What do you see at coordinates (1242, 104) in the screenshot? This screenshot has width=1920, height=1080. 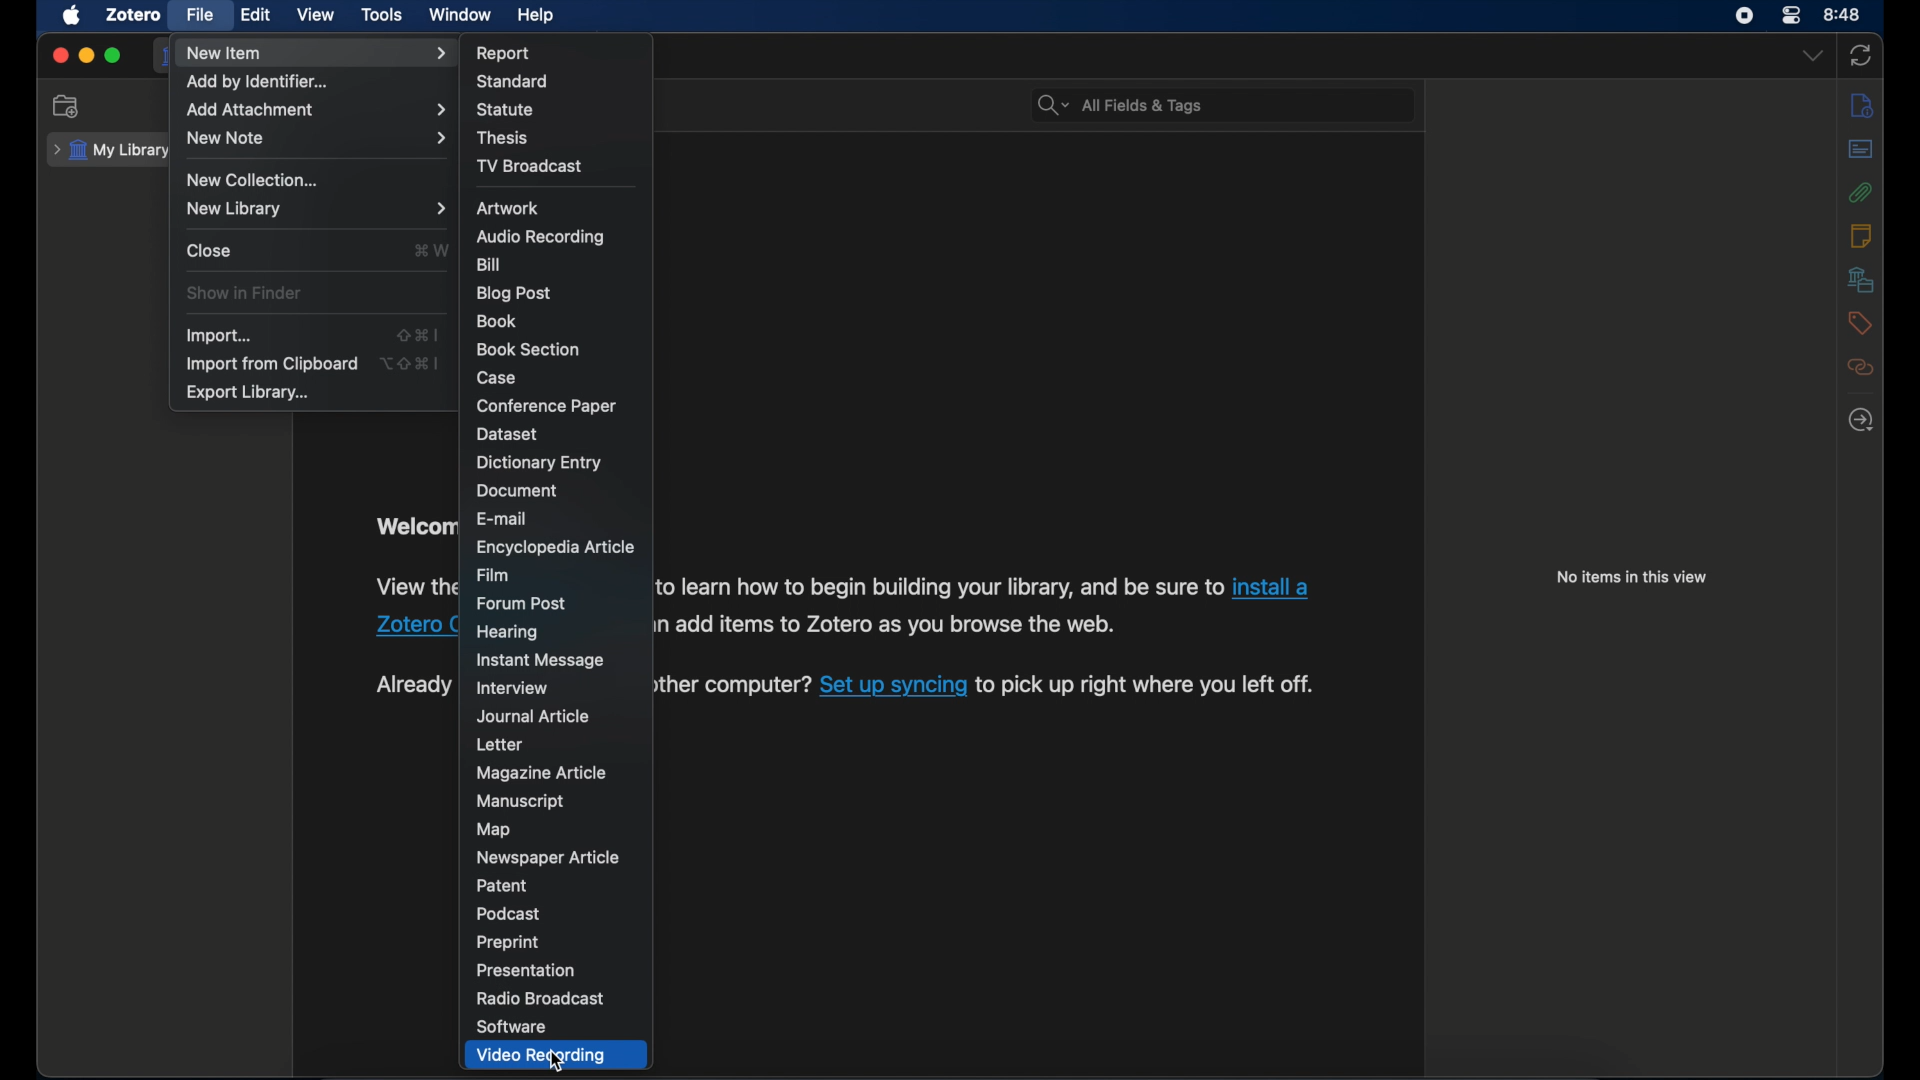 I see `search bar input` at bounding box center [1242, 104].